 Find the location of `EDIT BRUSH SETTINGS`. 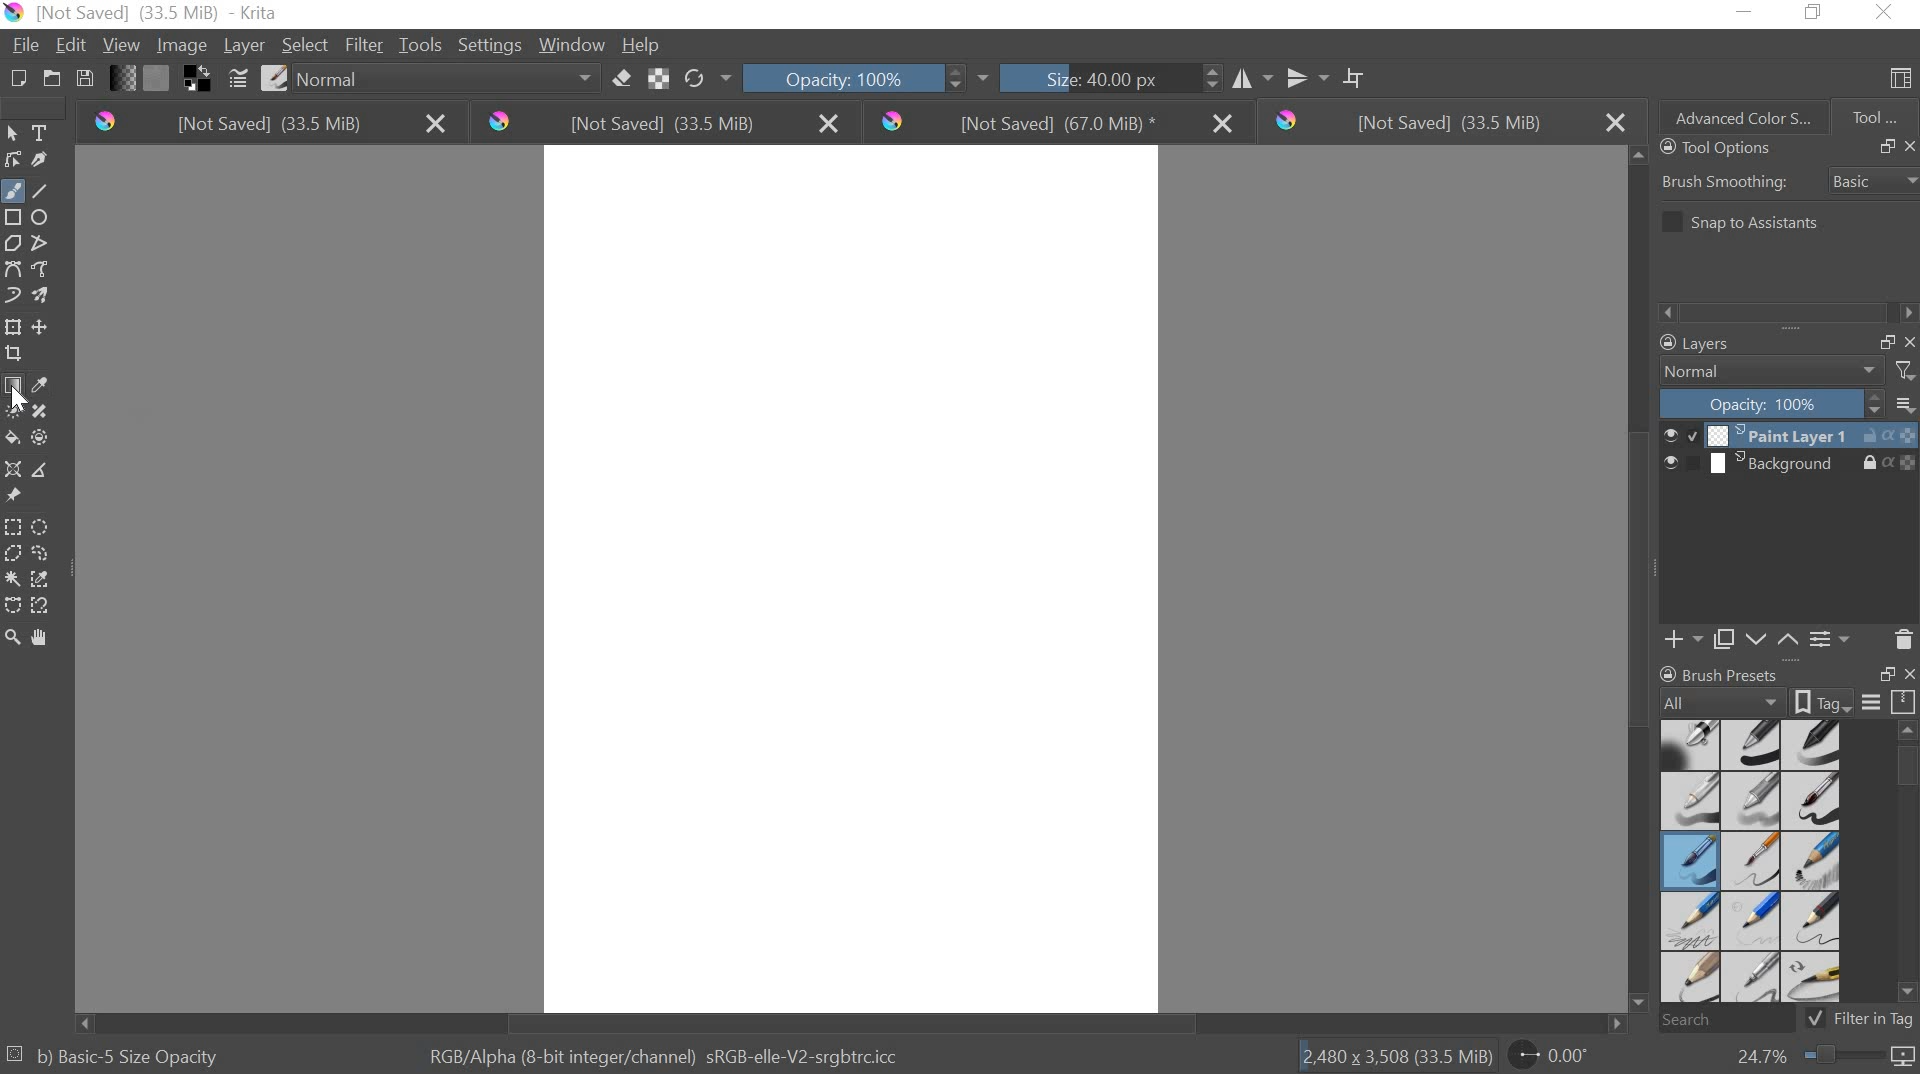

EDIT BRUSH SETTINGS is located at coordinates (235, 79).